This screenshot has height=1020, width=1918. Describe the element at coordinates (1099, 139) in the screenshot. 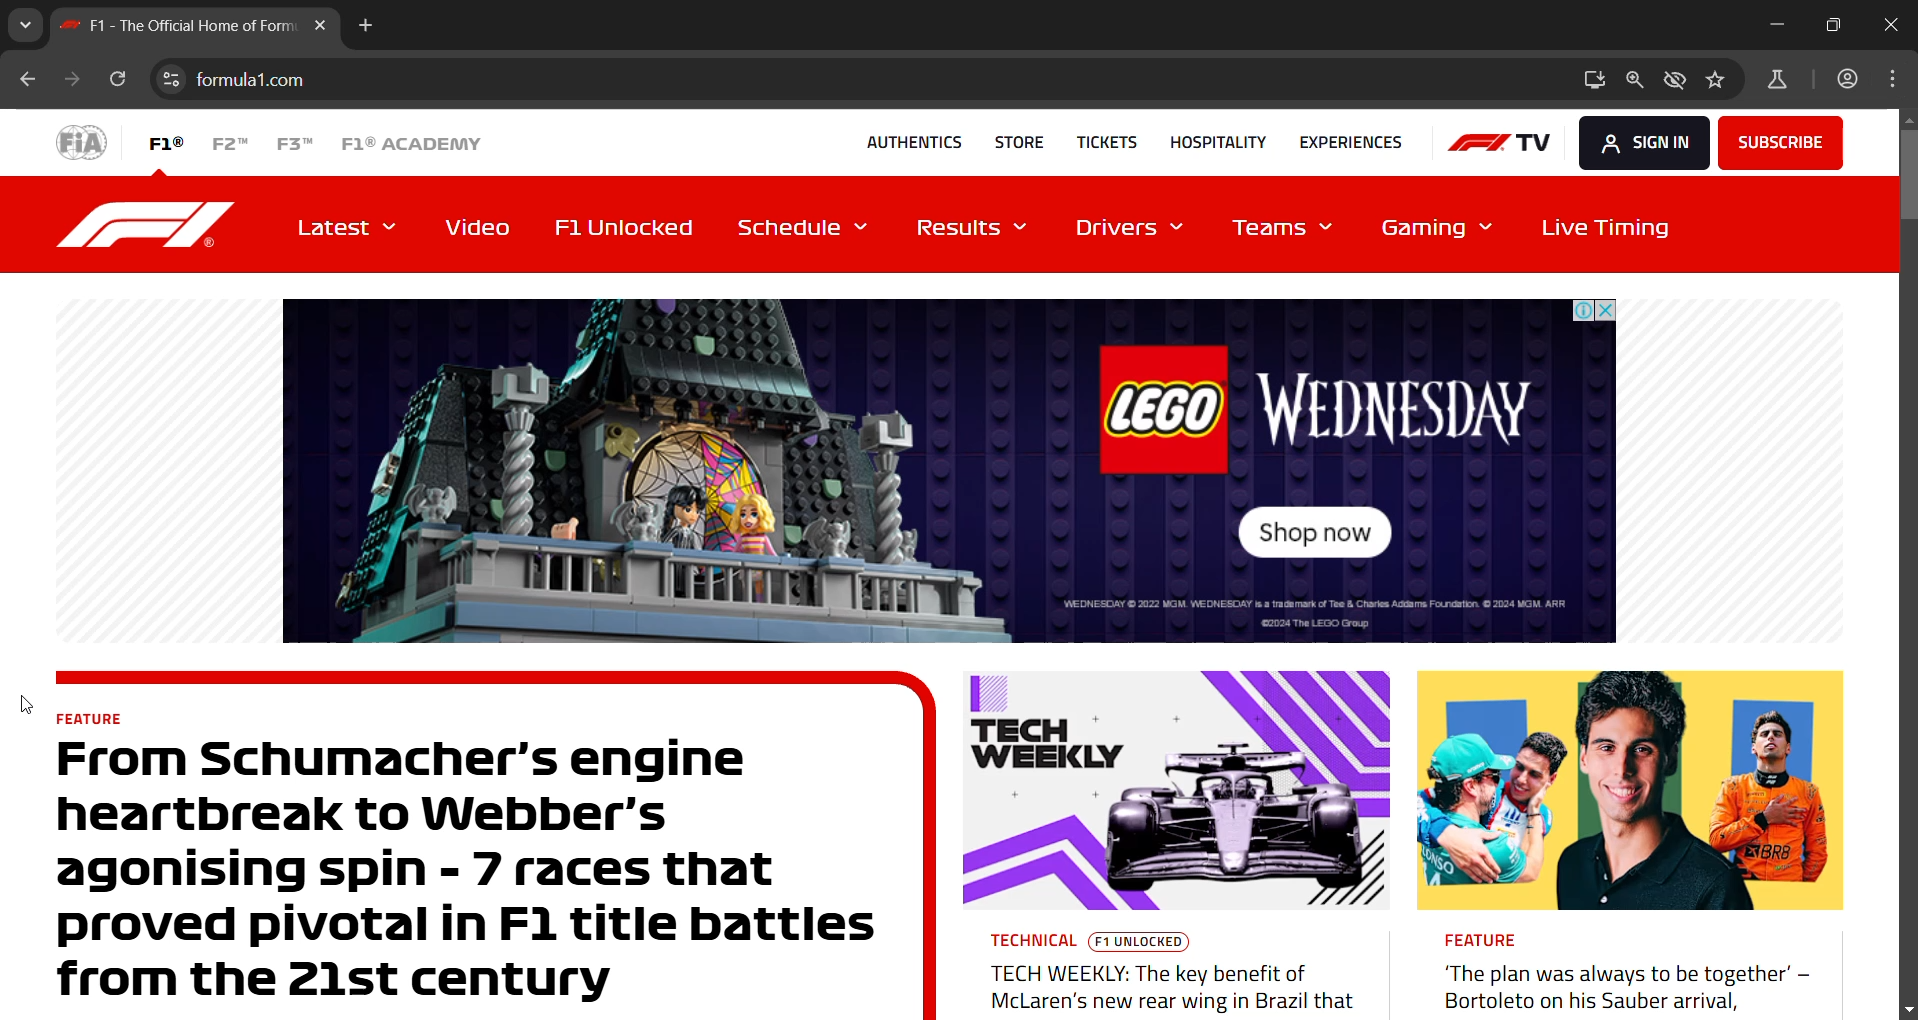

I see `TICKETS` at that location.